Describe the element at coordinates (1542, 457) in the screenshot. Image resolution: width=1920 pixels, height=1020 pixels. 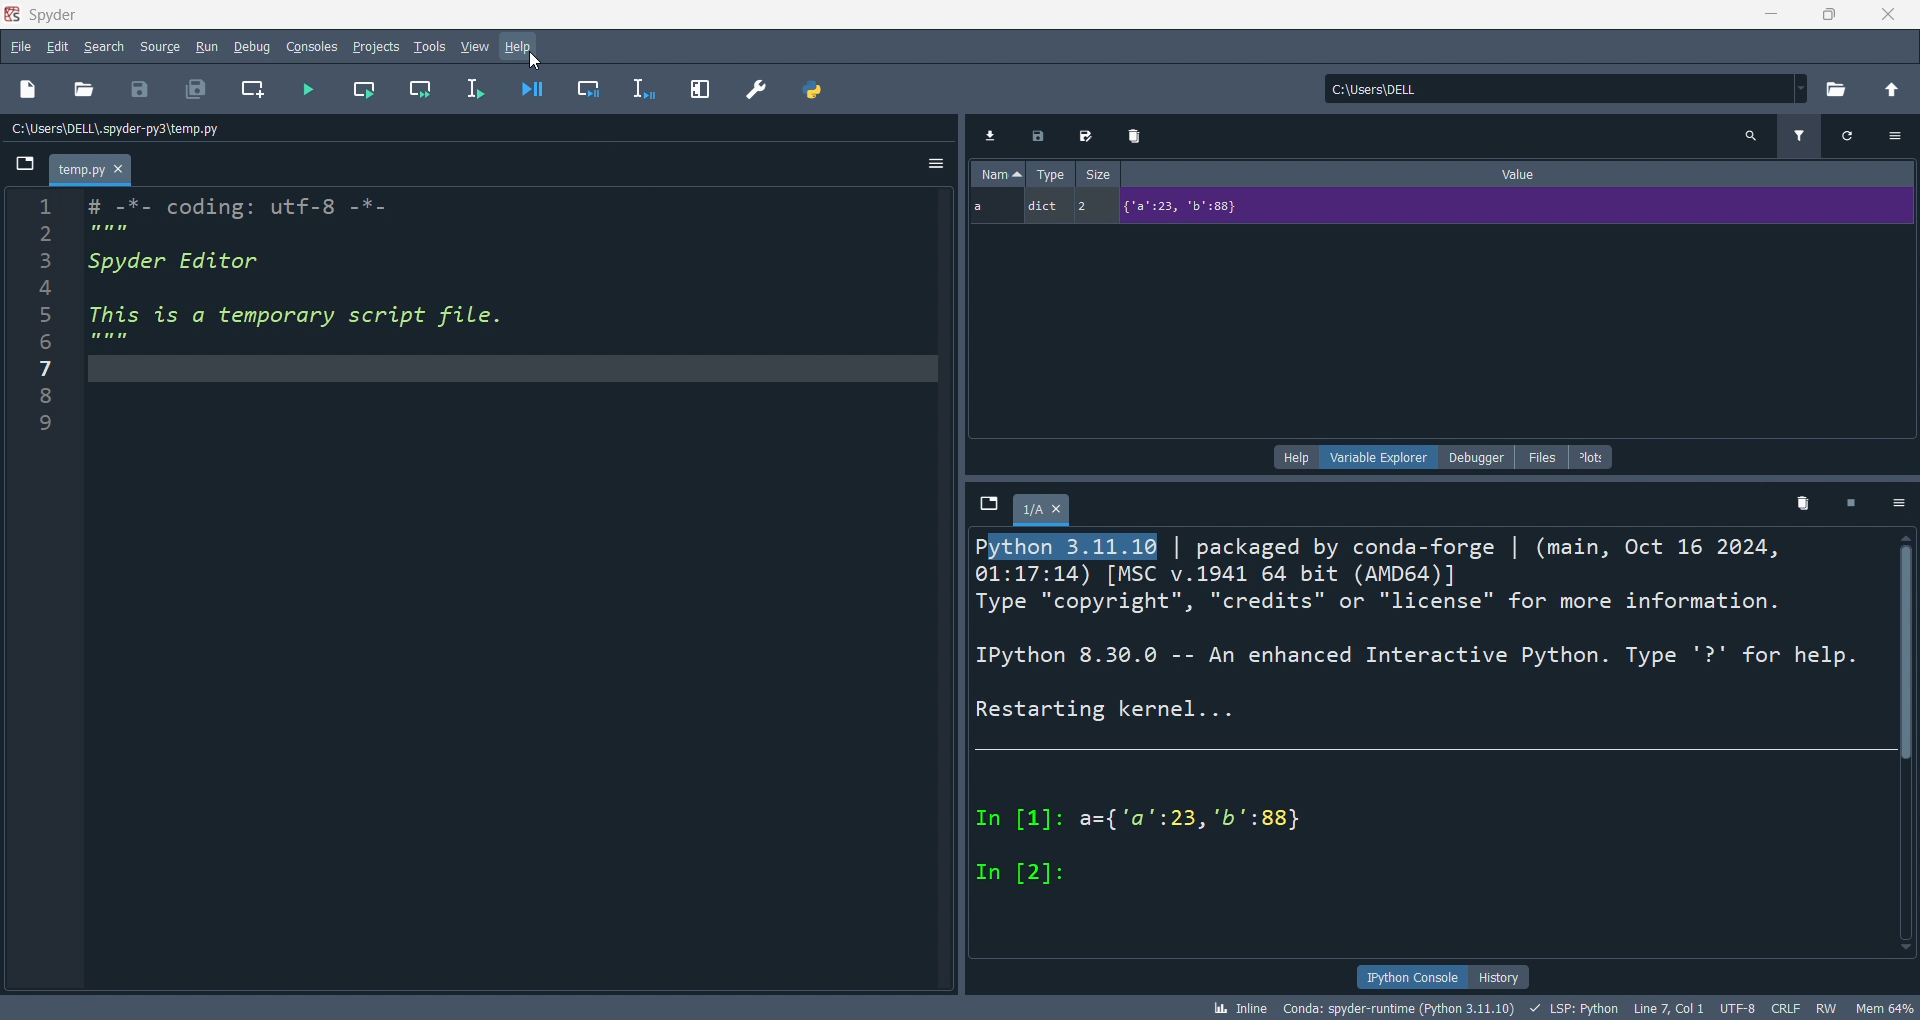
I see `files` at that location.